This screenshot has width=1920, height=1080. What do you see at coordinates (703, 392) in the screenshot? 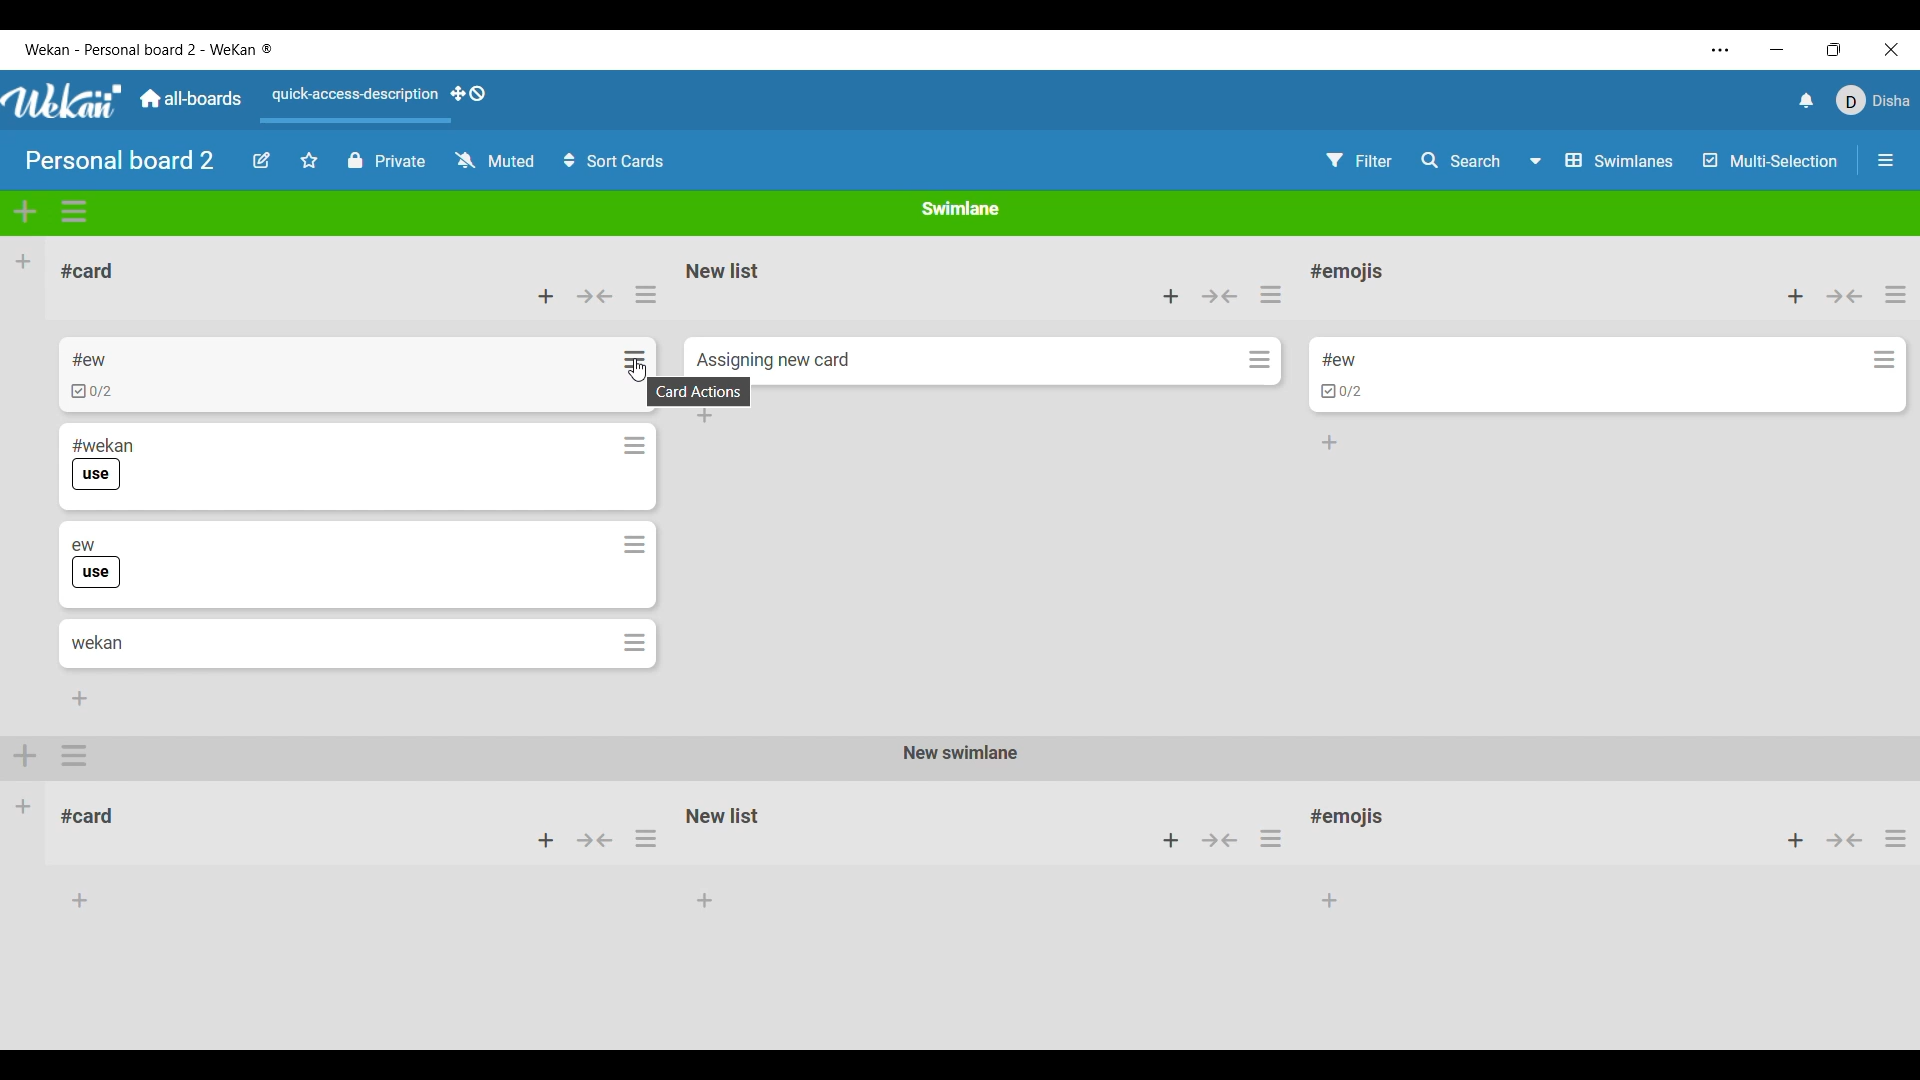
I see `Description of slected icon` at bounding box center [703, 392].